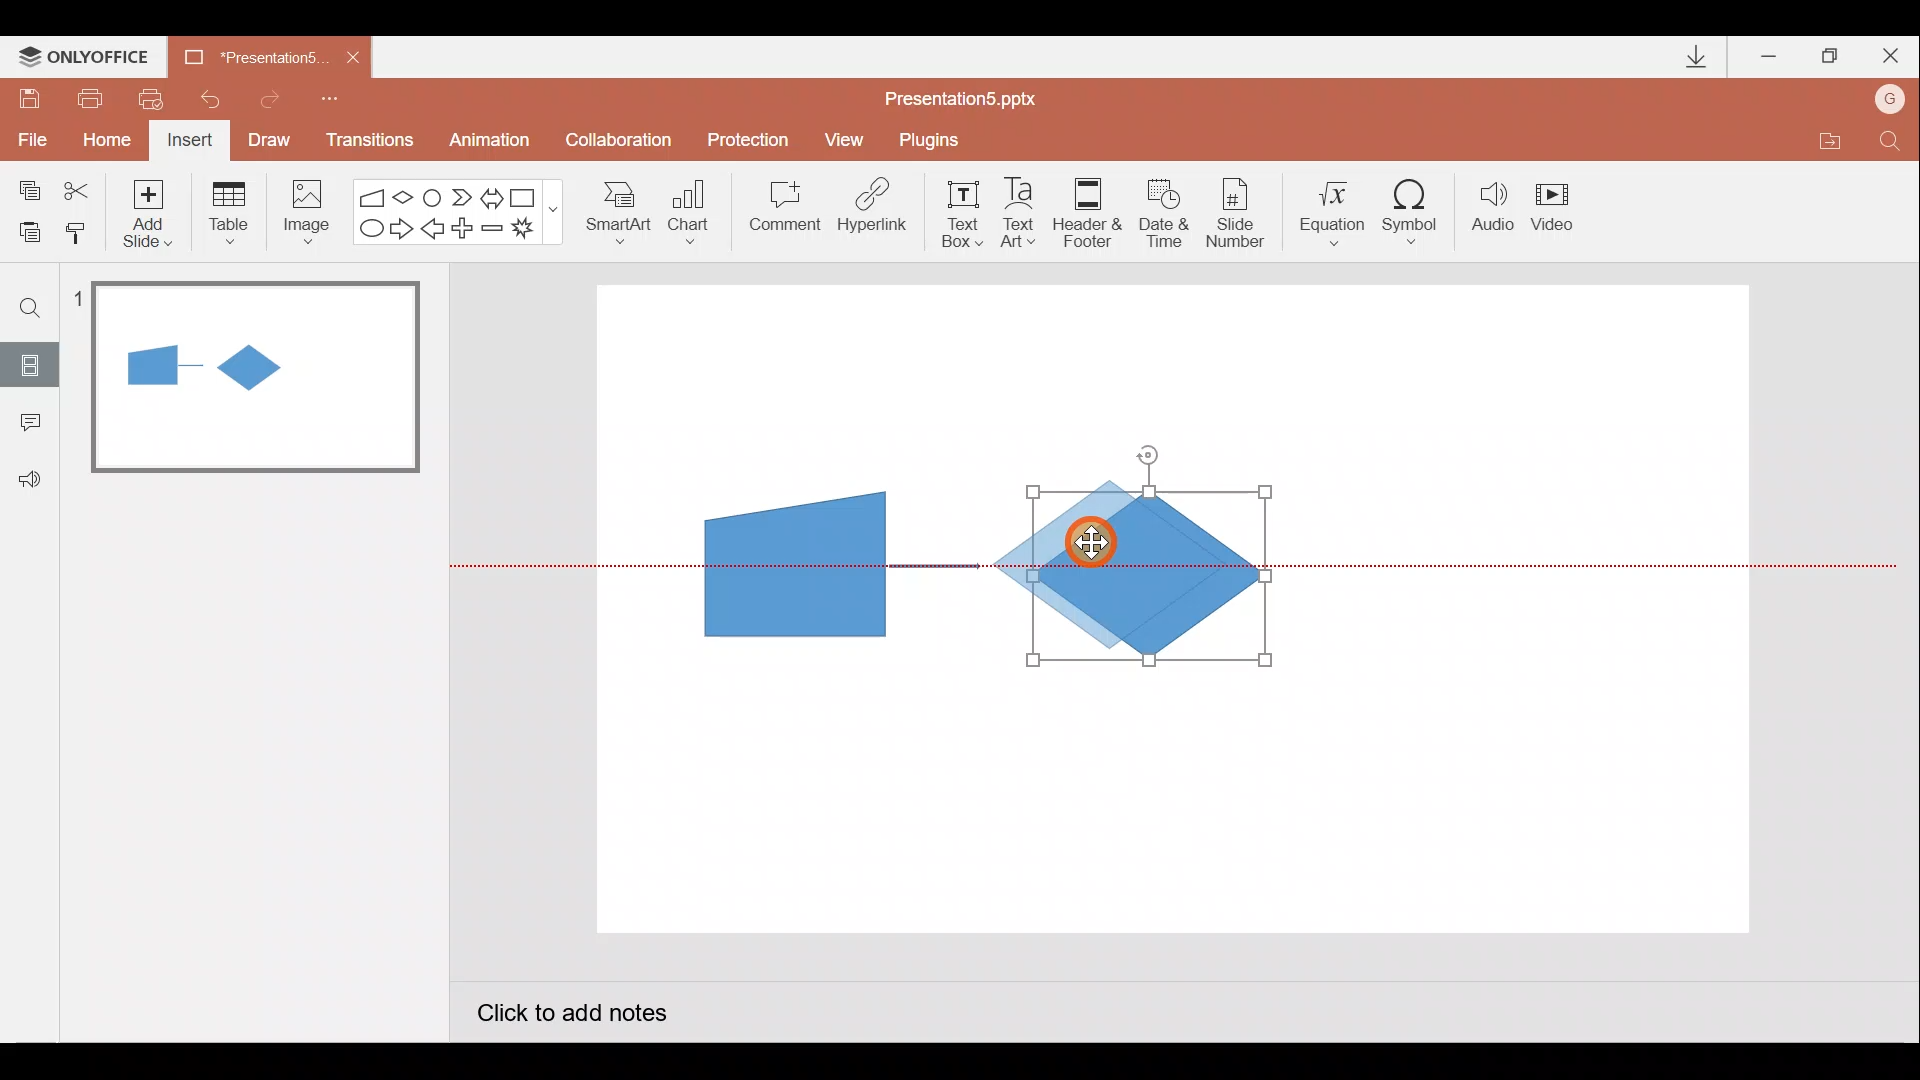 The image size is (1920, 1080). What do you see at coordinates (434, 196) in the screenshot?
I see `Flowchart-connector` at bounding box center [434, 196].